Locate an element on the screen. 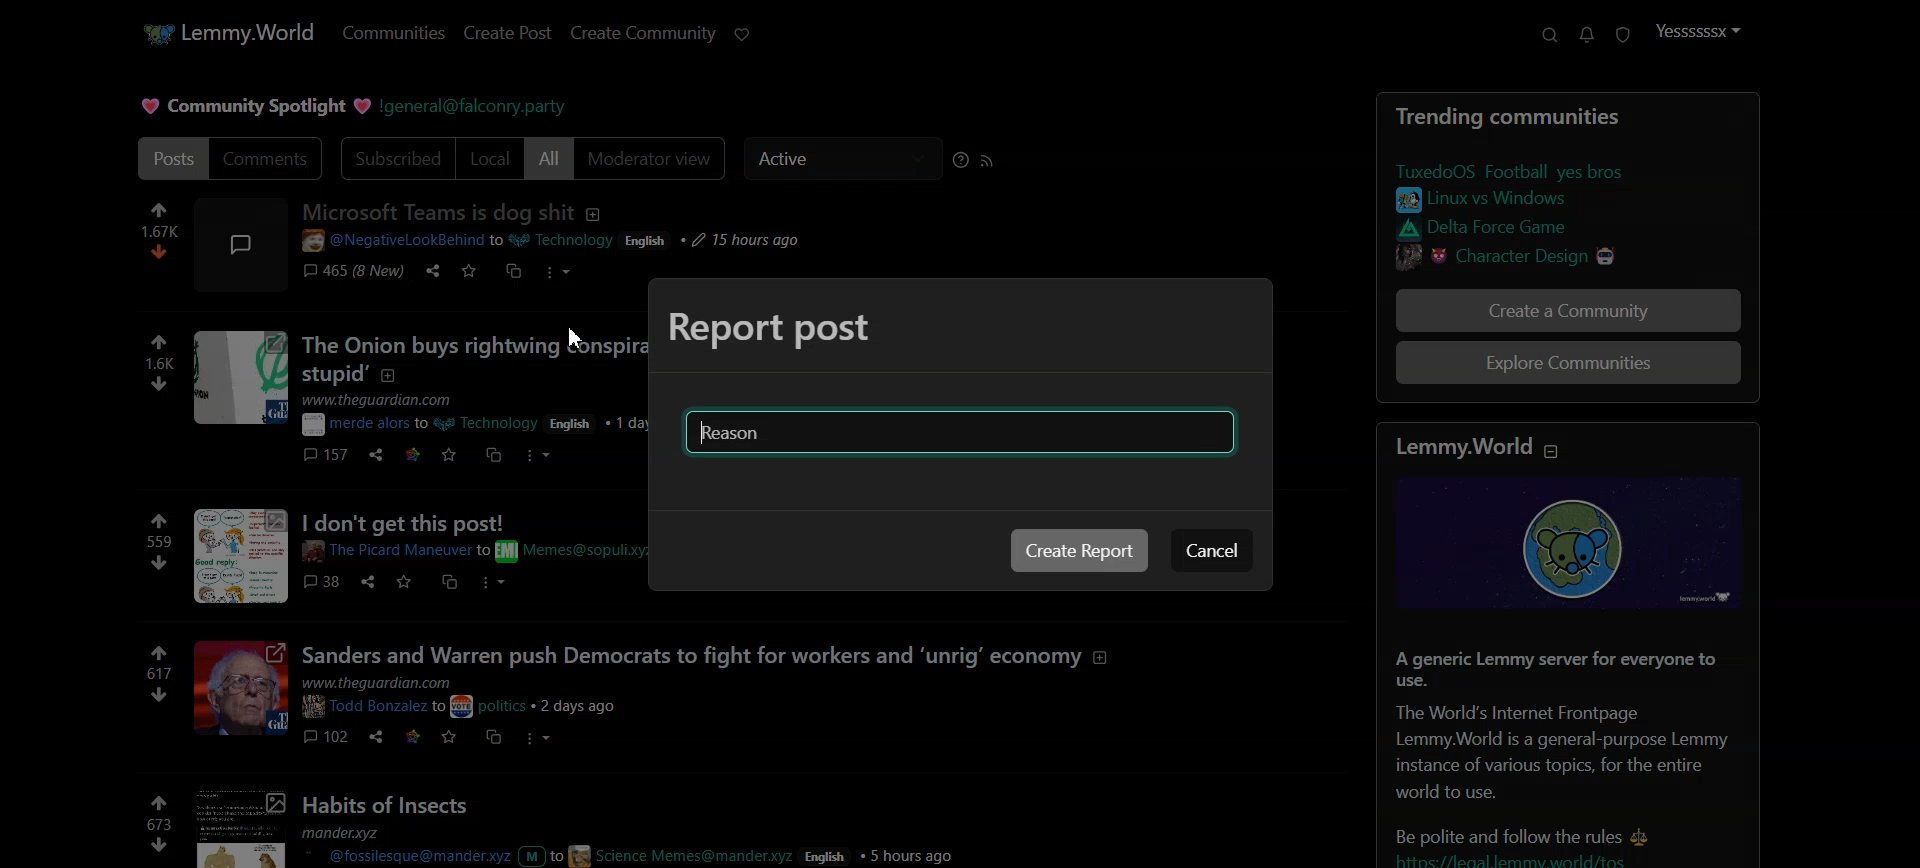 The width and height of the screenshot is (1920, 868). Text is located at coordinates (1566, 116).